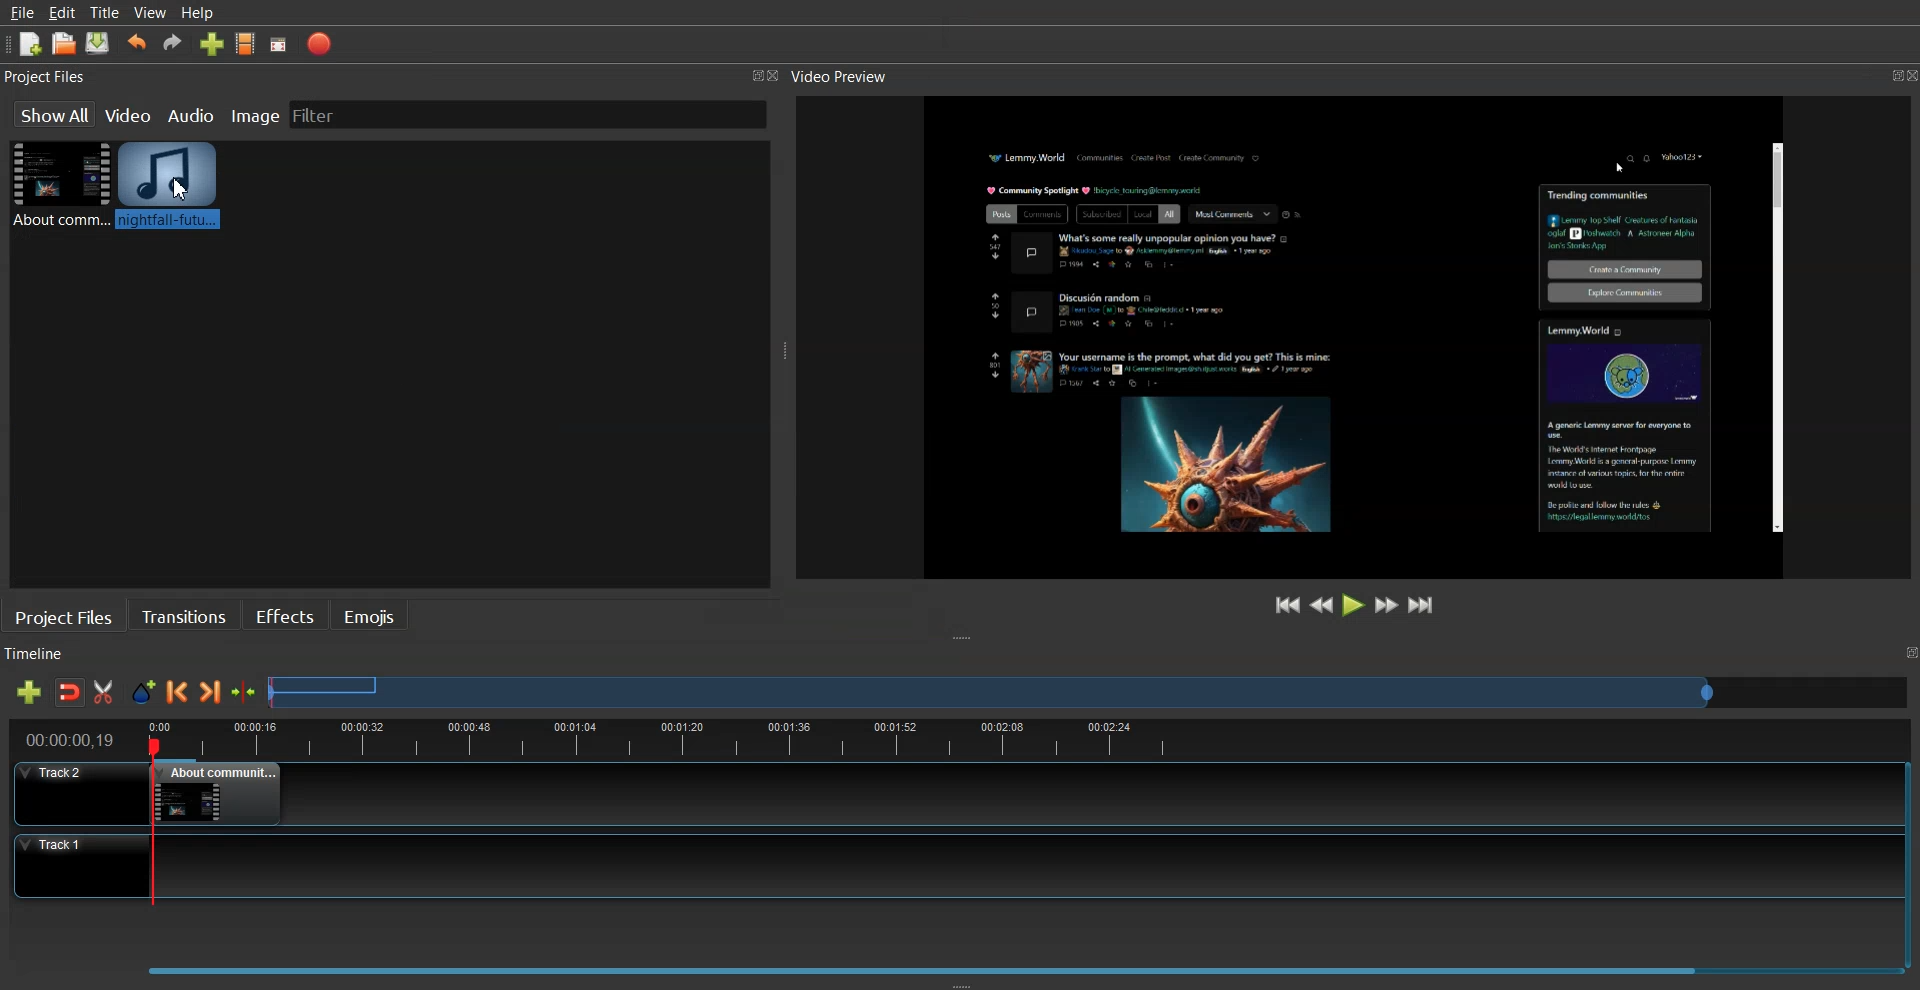 This screenshot has height=990, width=1920. What do you see at coordinates (965, 639) in the screenshot?
I see `Window Adjuster` at bounding box center [965, 639].